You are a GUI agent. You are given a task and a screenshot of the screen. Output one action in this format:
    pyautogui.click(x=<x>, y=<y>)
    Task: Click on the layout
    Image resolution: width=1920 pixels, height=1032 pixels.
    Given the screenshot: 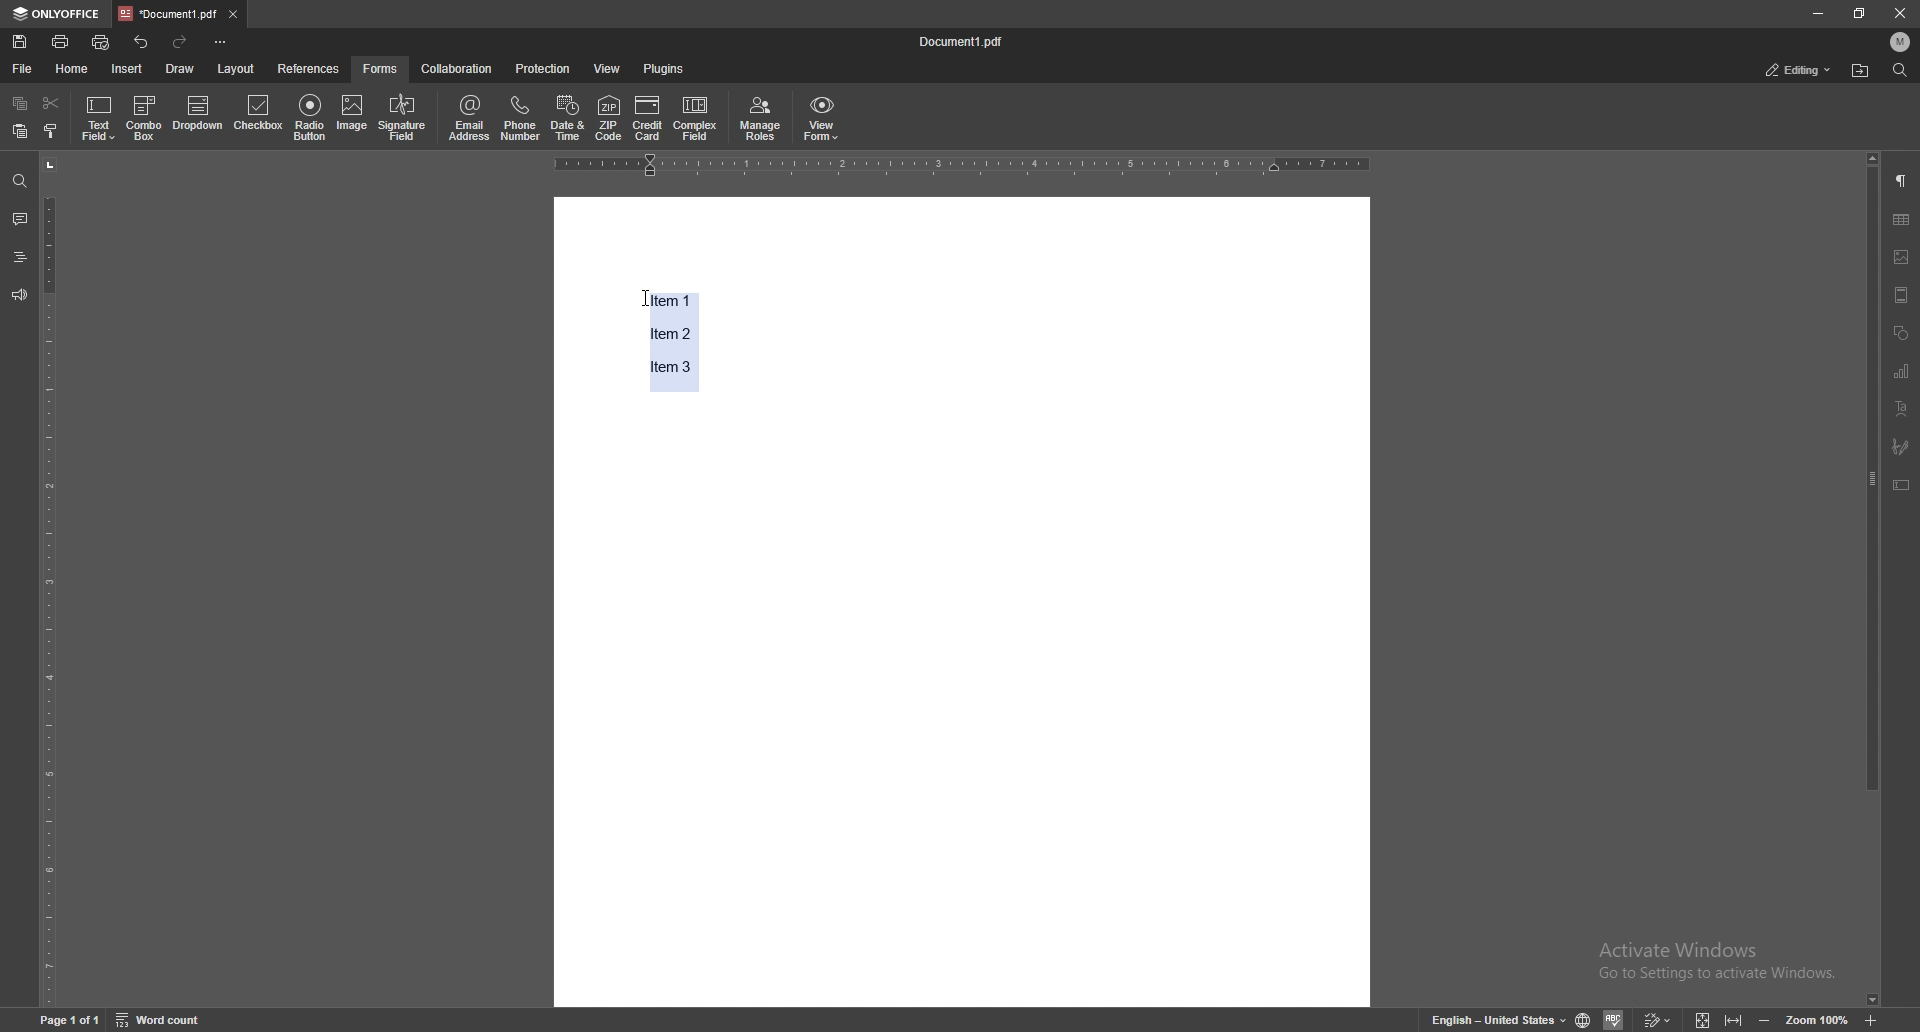 What is the action you would take?
    pyautogui.click(x=236, y=69)
    